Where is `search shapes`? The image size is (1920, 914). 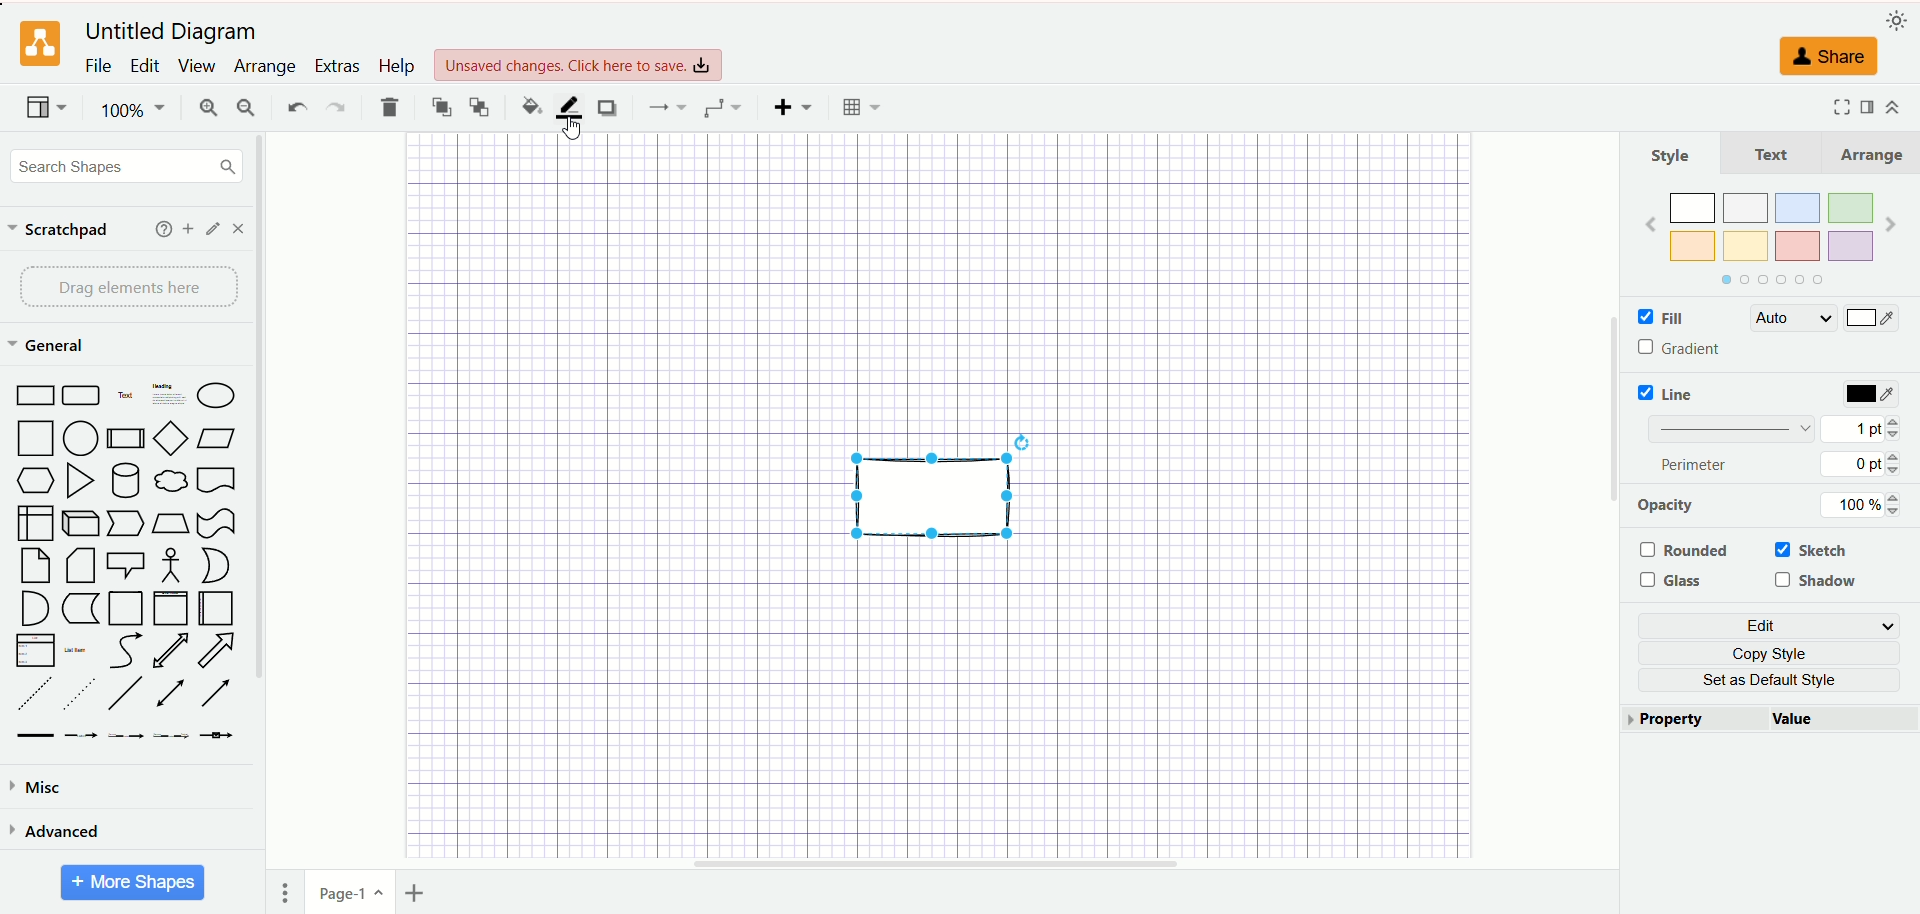 search shapes is located at coordinates (124, 167).